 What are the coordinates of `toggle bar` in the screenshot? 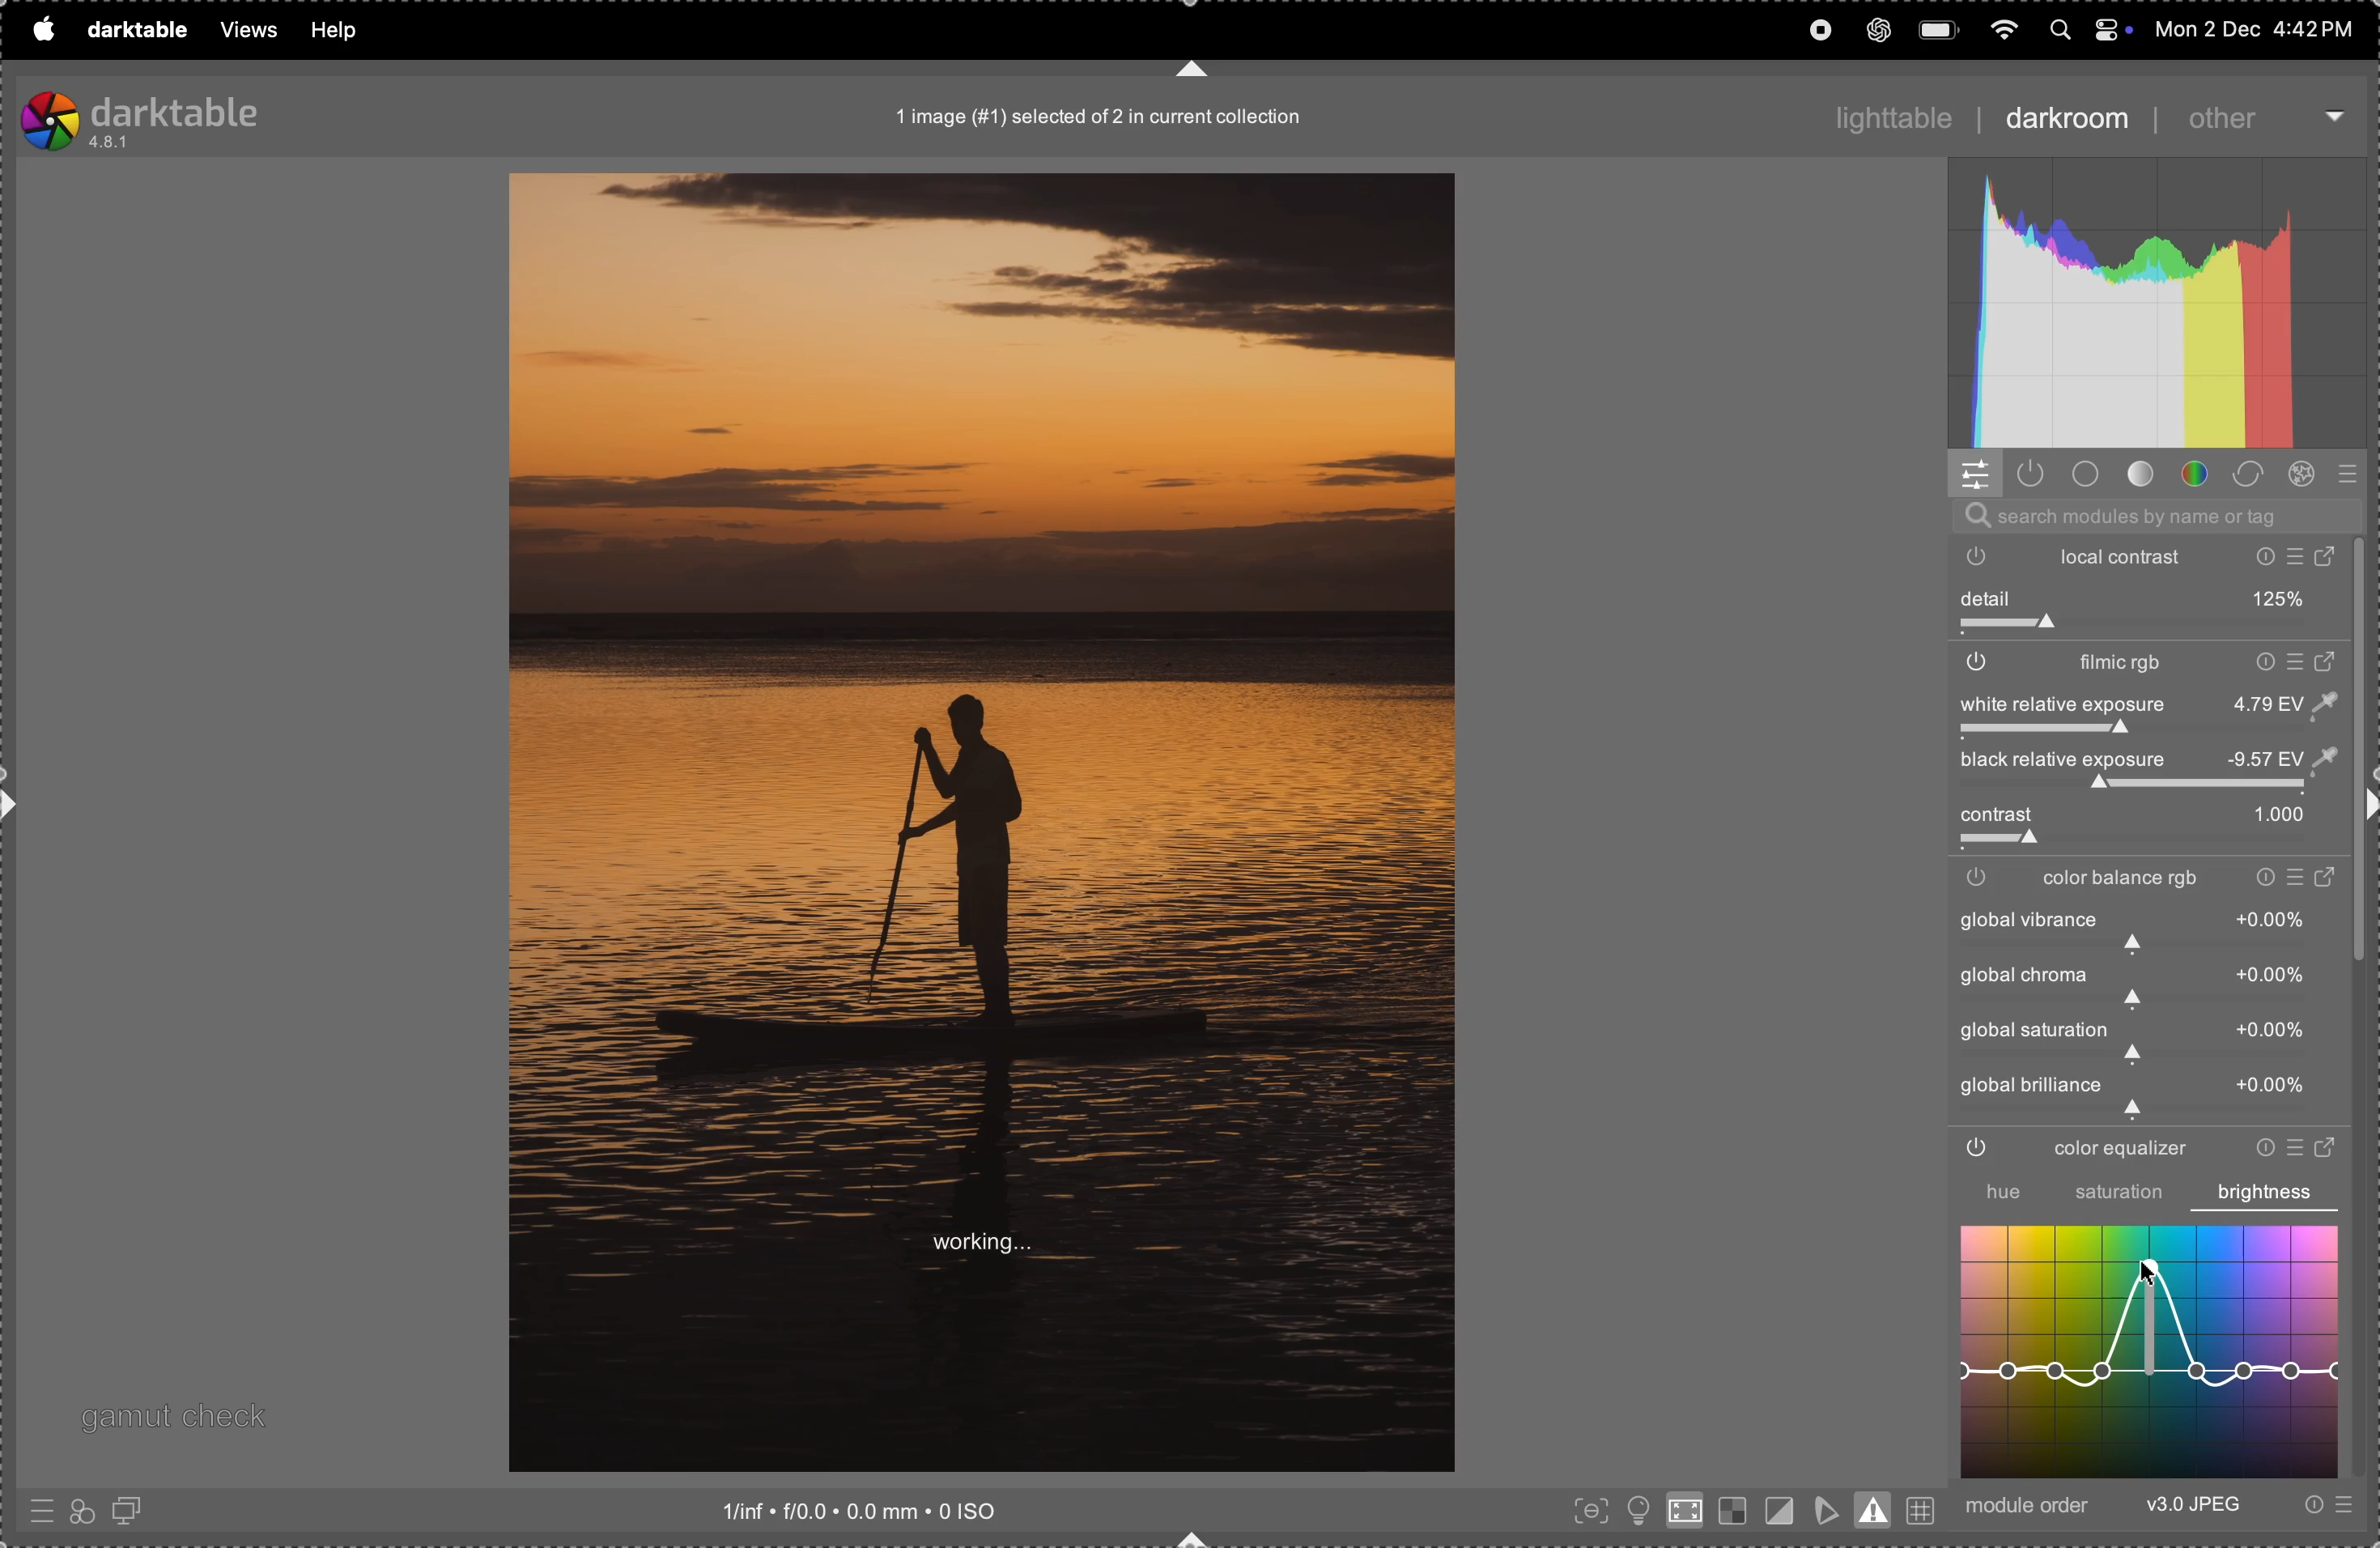 It's located at (2150, 628).